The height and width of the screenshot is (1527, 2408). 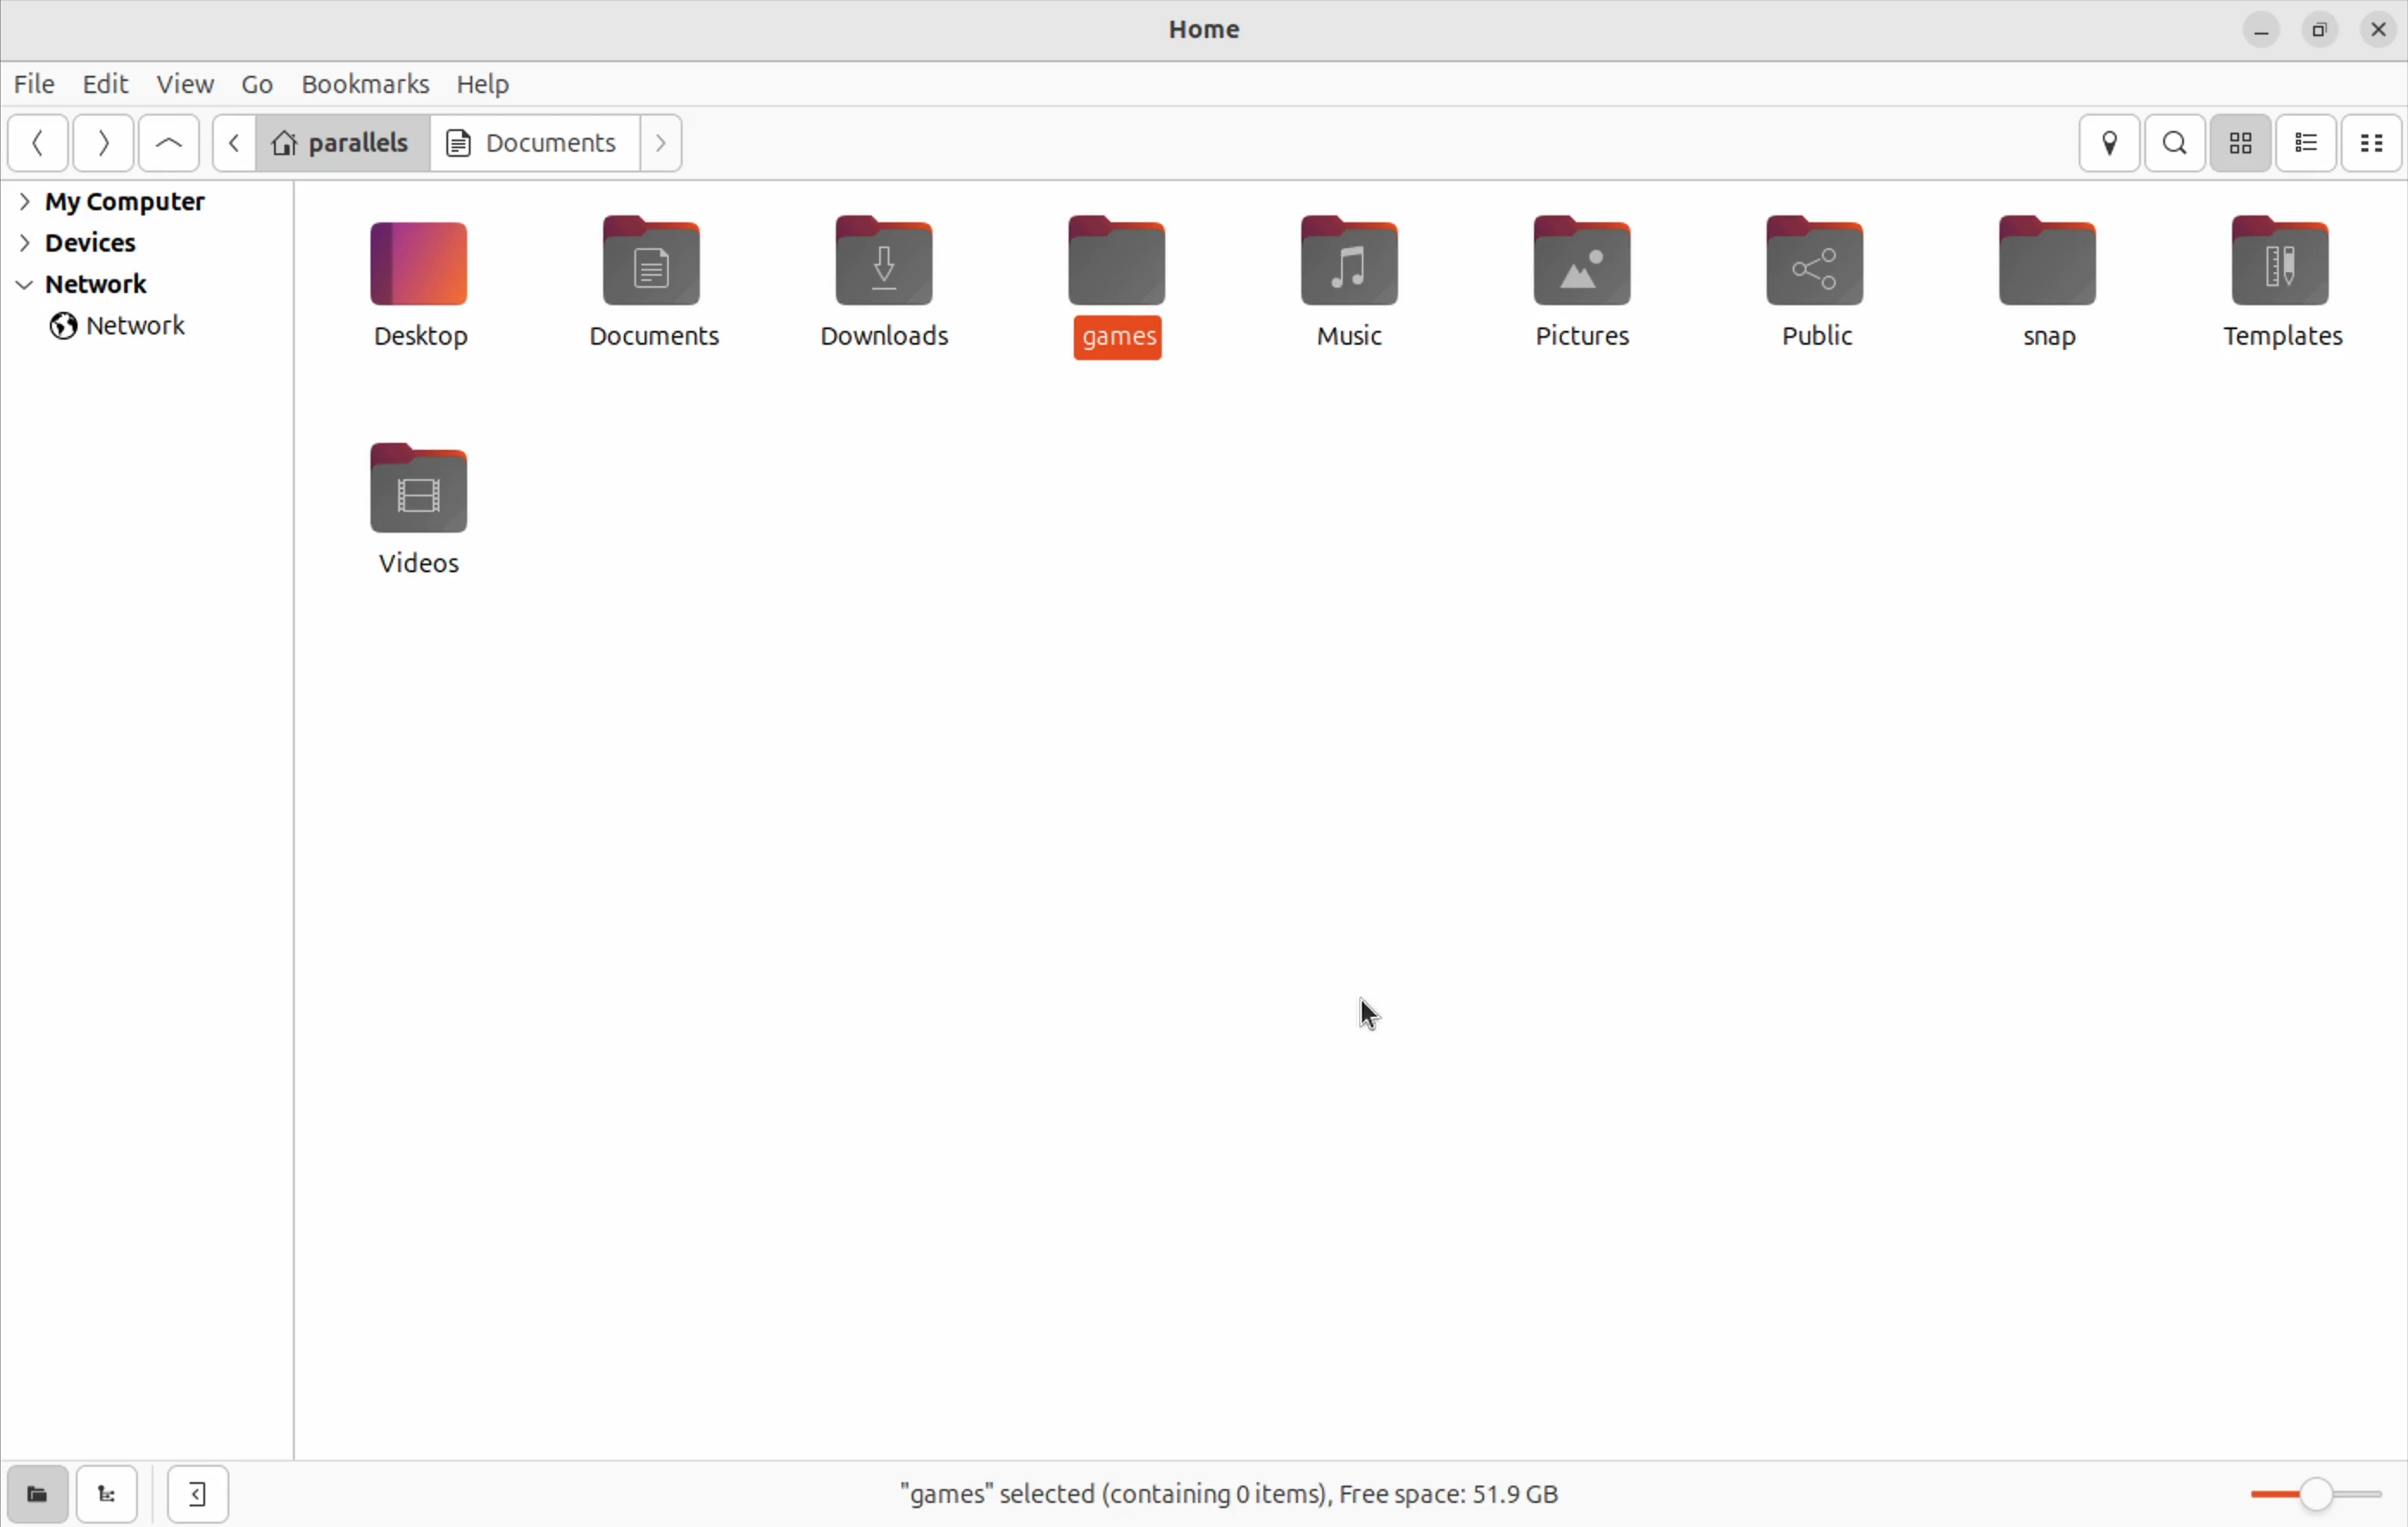 What do you see at coordinates (183, 83) in the screenshot?
I see `view` at bounding box center [183, 83].